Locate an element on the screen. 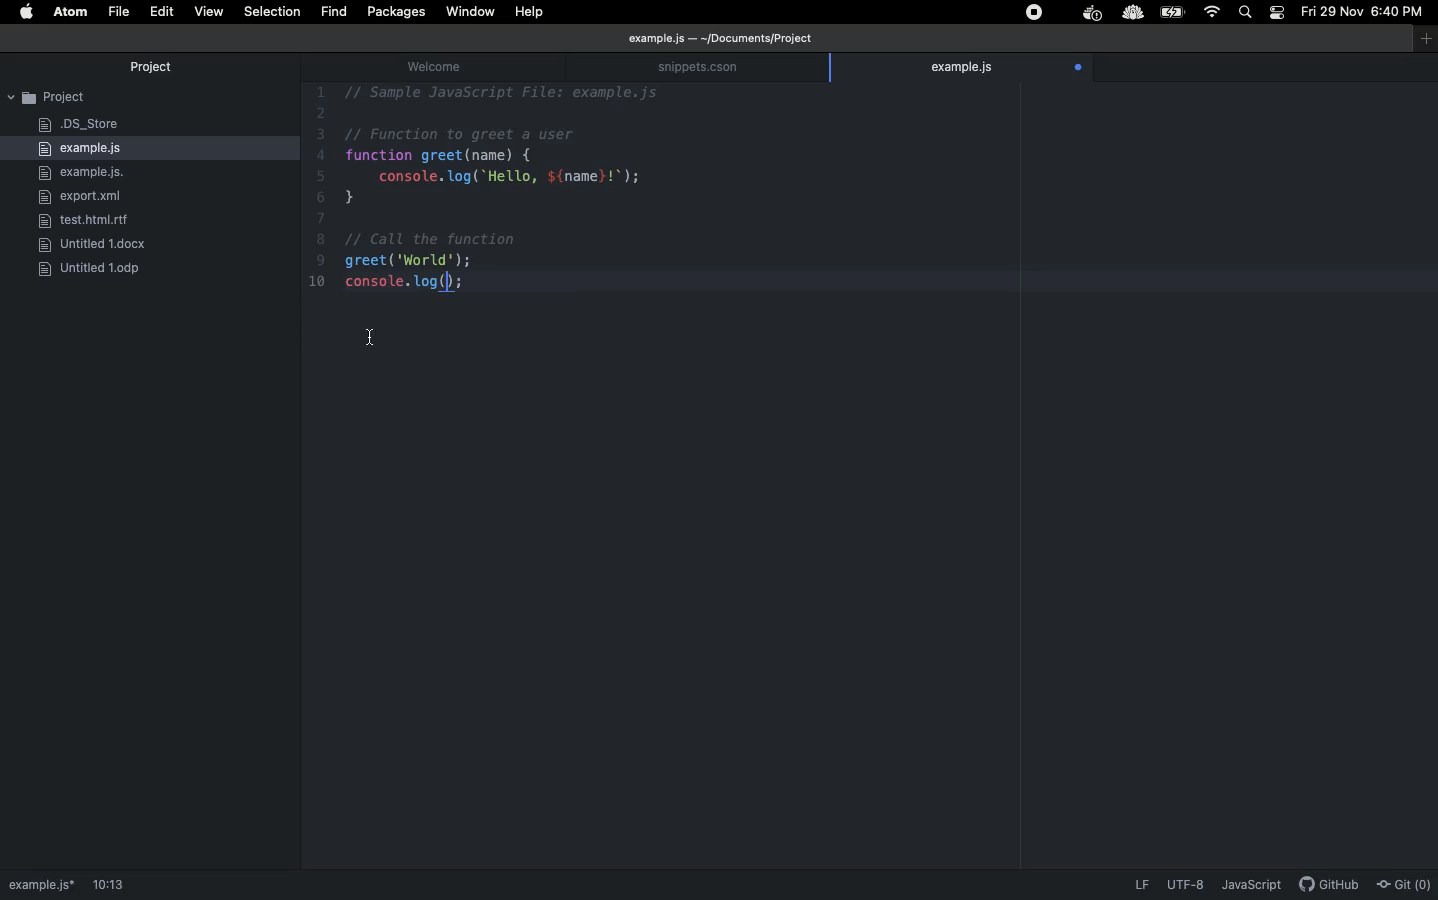 This screenshot has width=1438, height=900. snippets.cson is located at coordinates (716, 68).